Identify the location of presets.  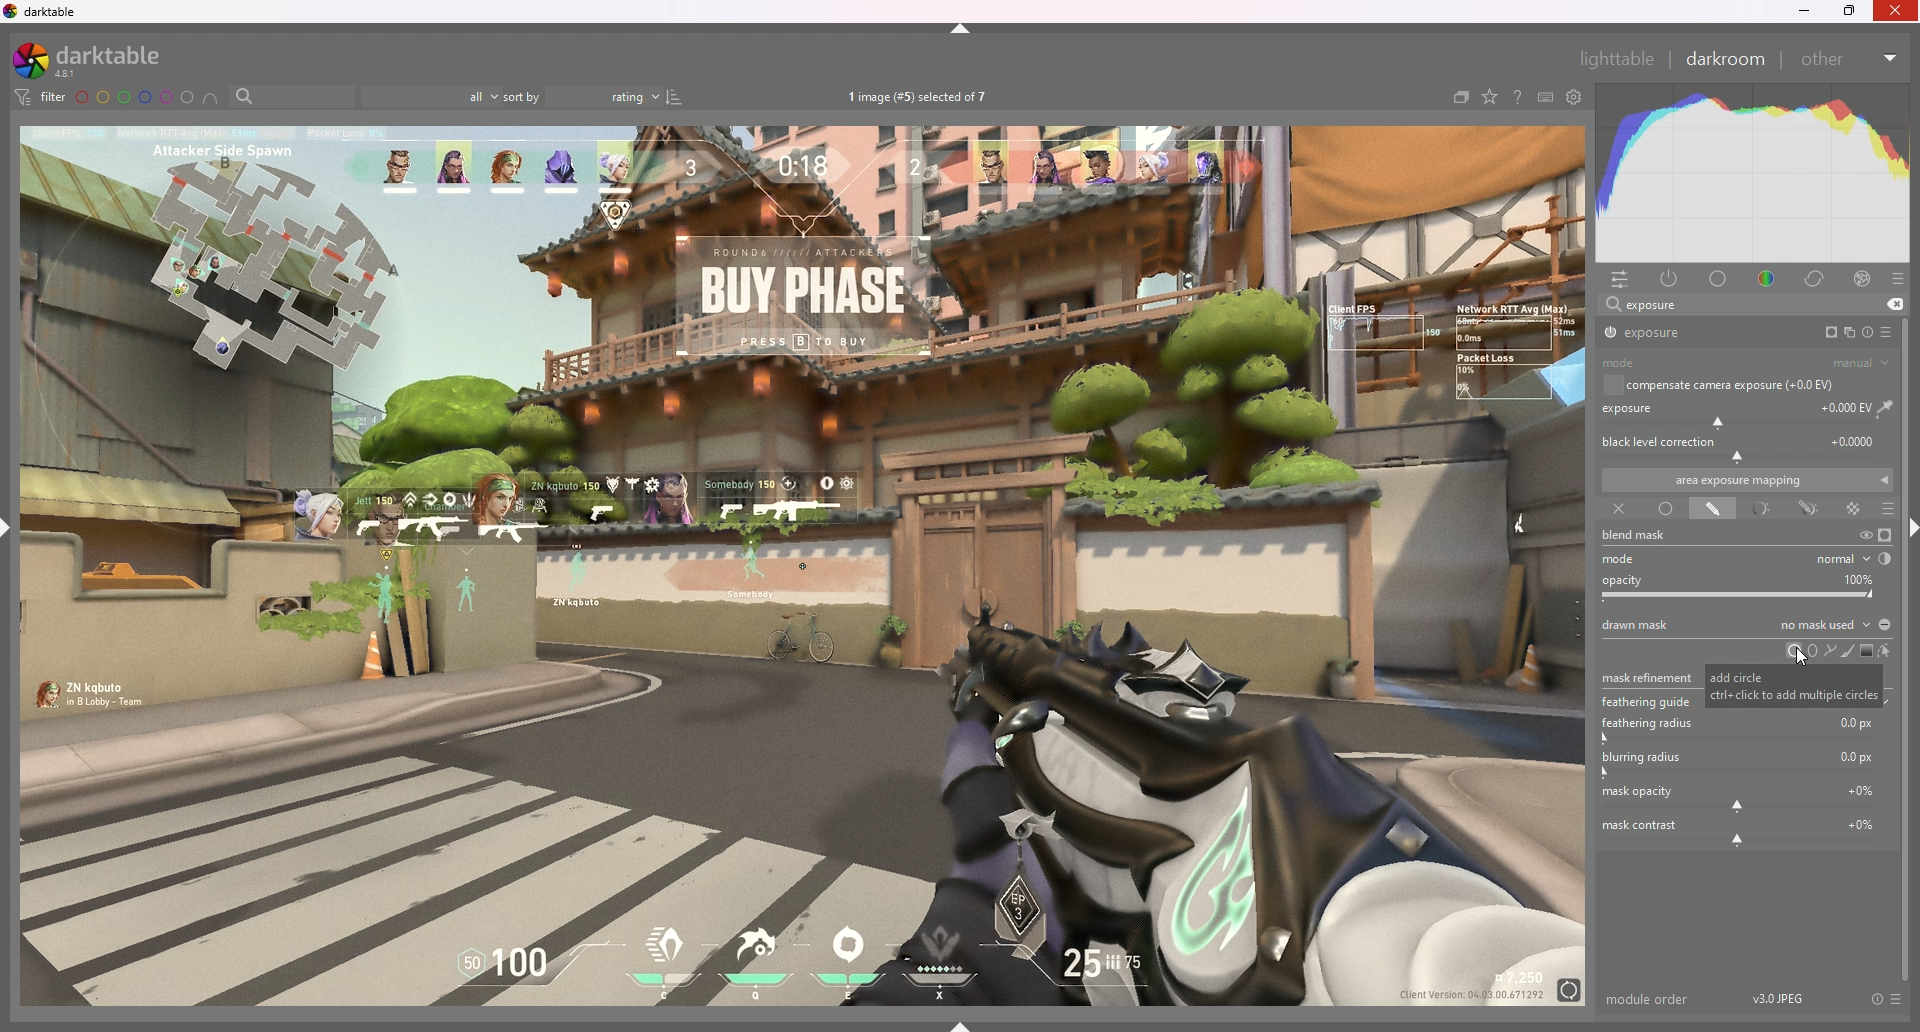
(1888, 332).